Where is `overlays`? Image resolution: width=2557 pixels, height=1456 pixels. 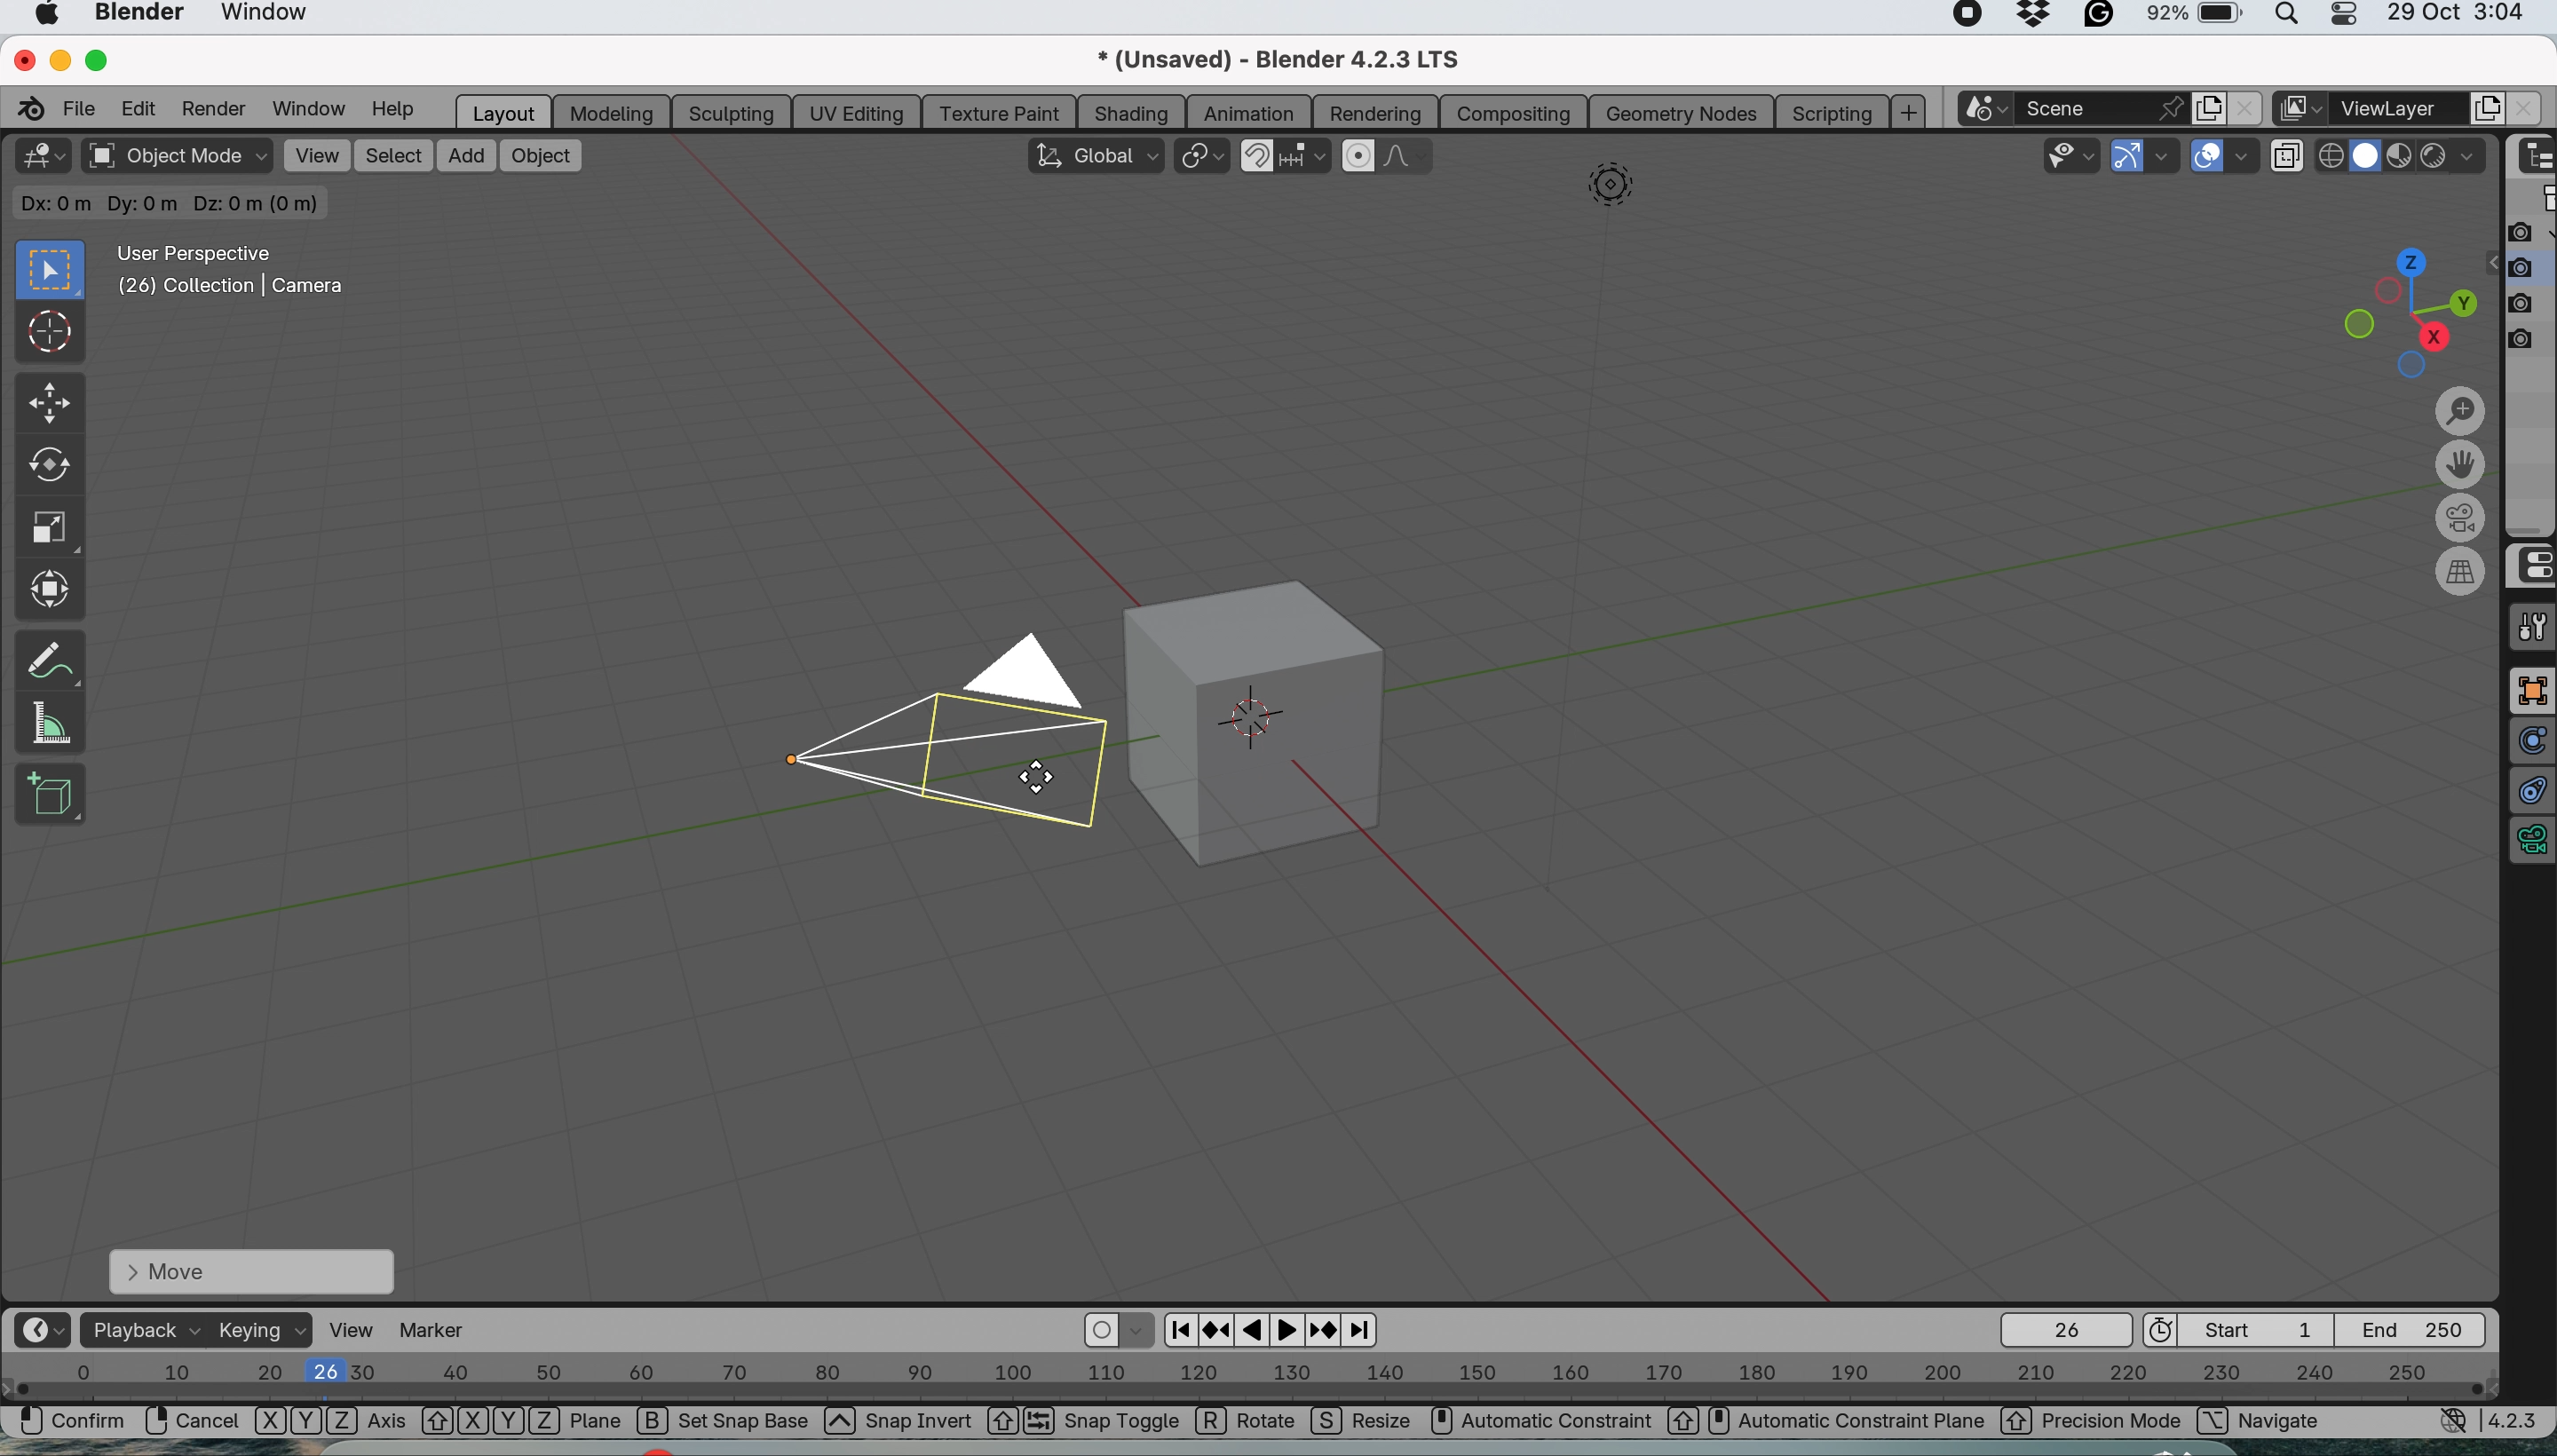
overlays is located at coordinates (2248, 156).